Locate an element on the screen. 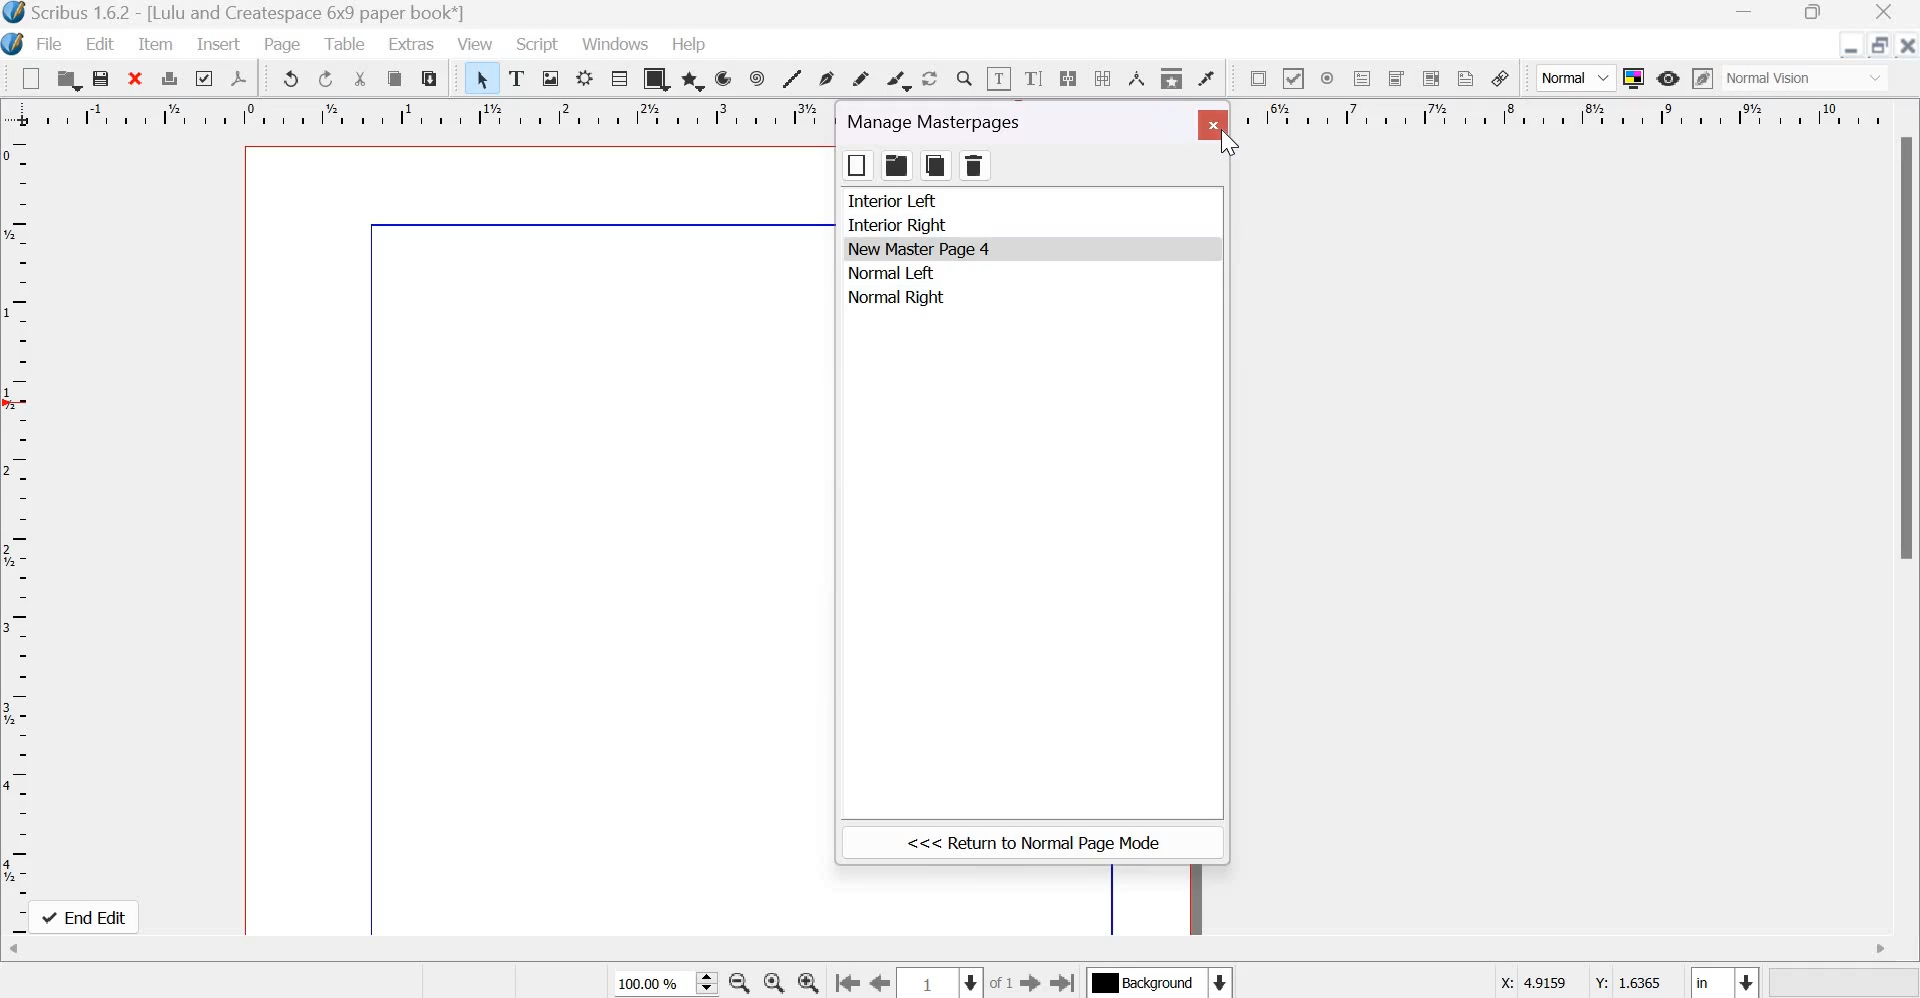 The height and width of the screenshot is (998, 1920). print is located at coordinates (169, 77).